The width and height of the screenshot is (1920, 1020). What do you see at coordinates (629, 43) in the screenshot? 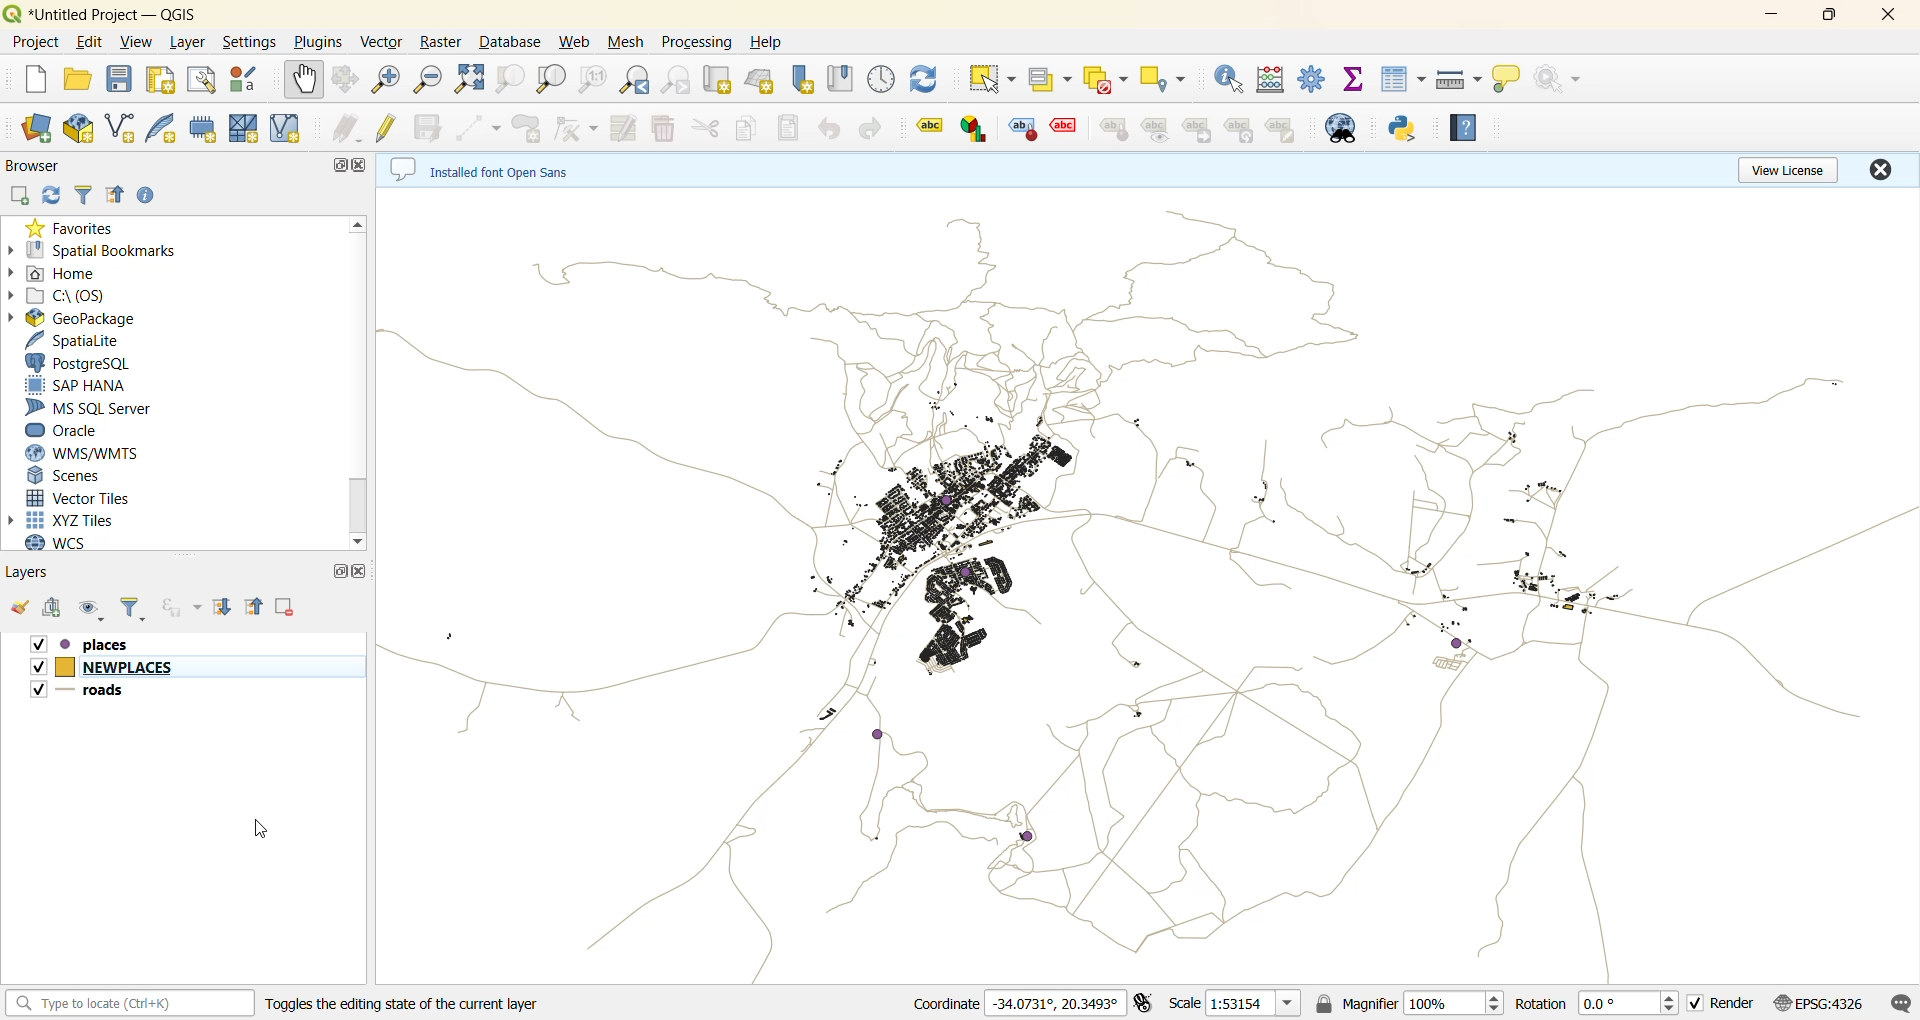
I see `mesh` at bounding box center [629, 43].